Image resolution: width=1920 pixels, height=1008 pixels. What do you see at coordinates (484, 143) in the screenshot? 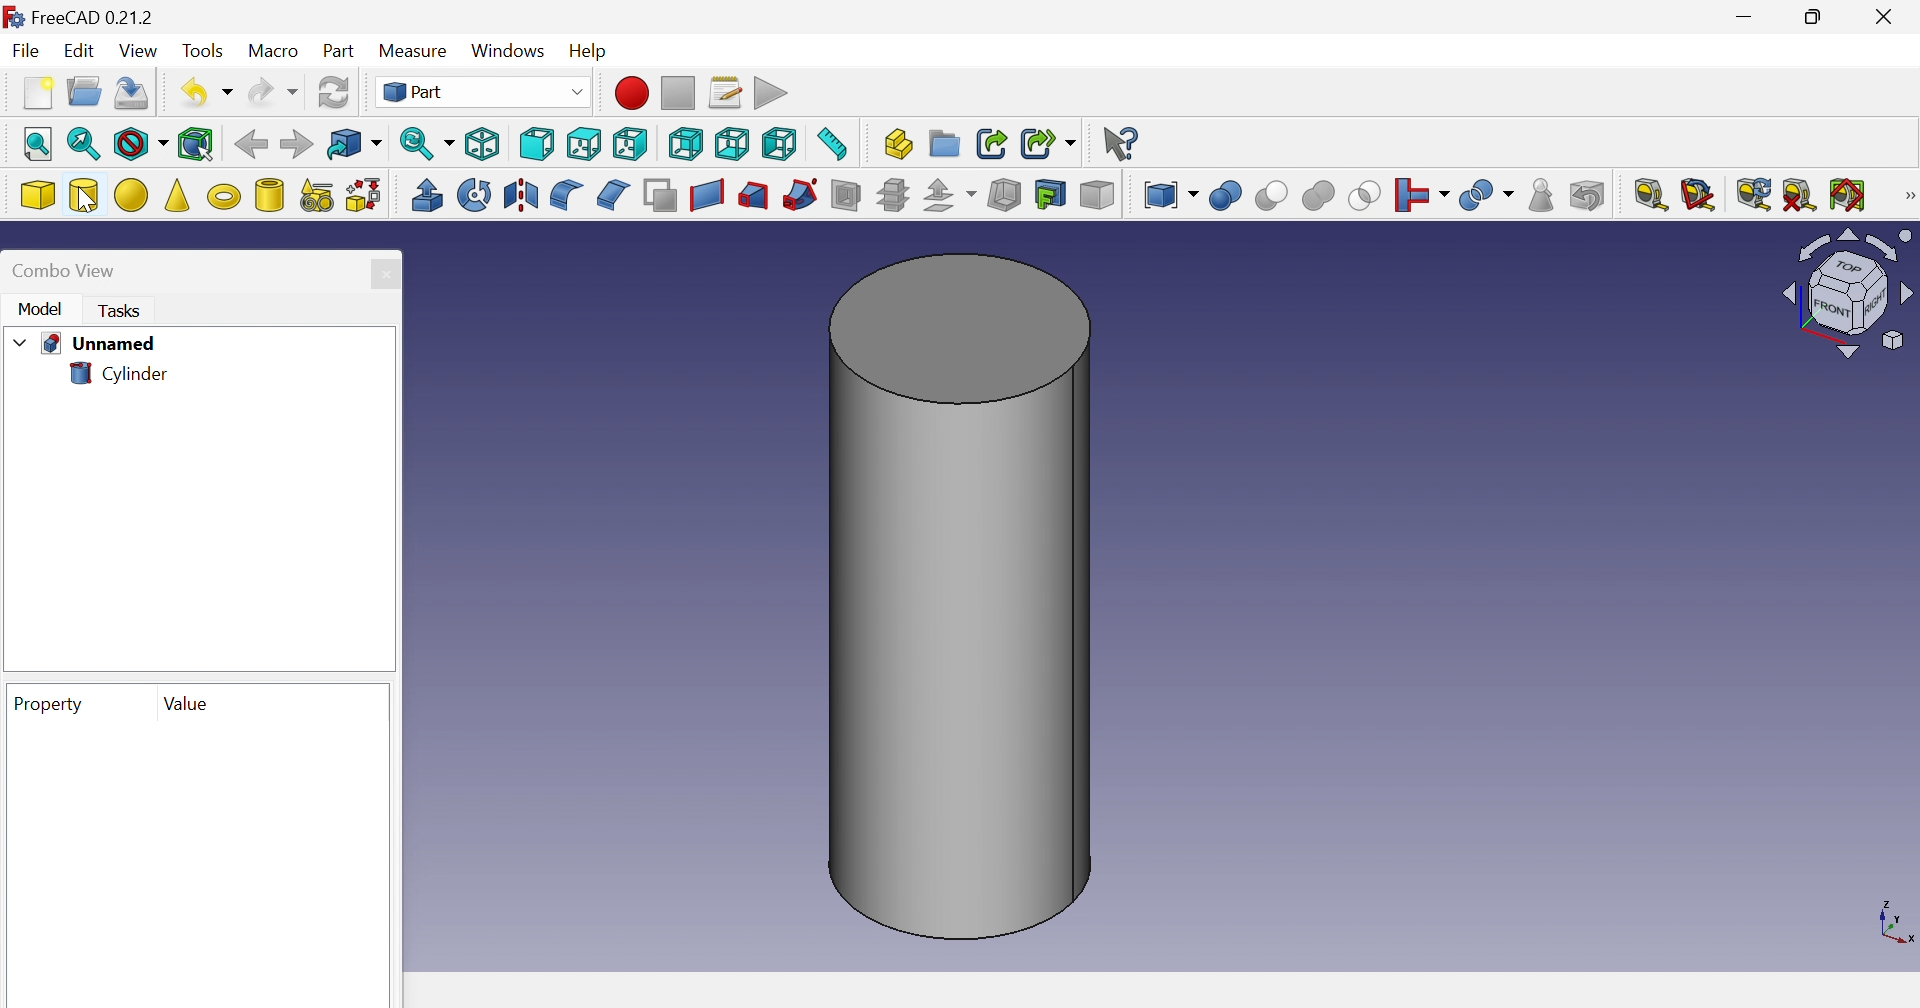
I see `Isometric` at bounding box center [484, 143].